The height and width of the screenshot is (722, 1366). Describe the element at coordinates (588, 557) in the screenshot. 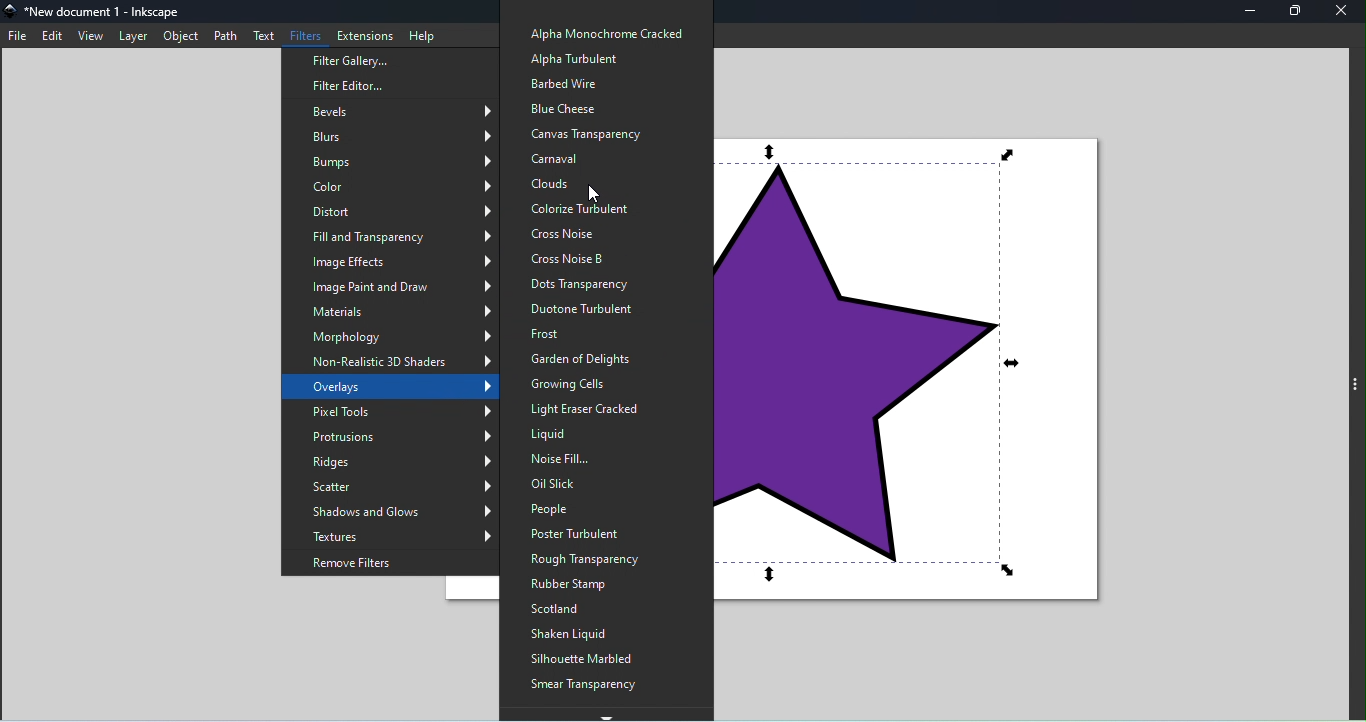

I see `Rough transparency` at that location.